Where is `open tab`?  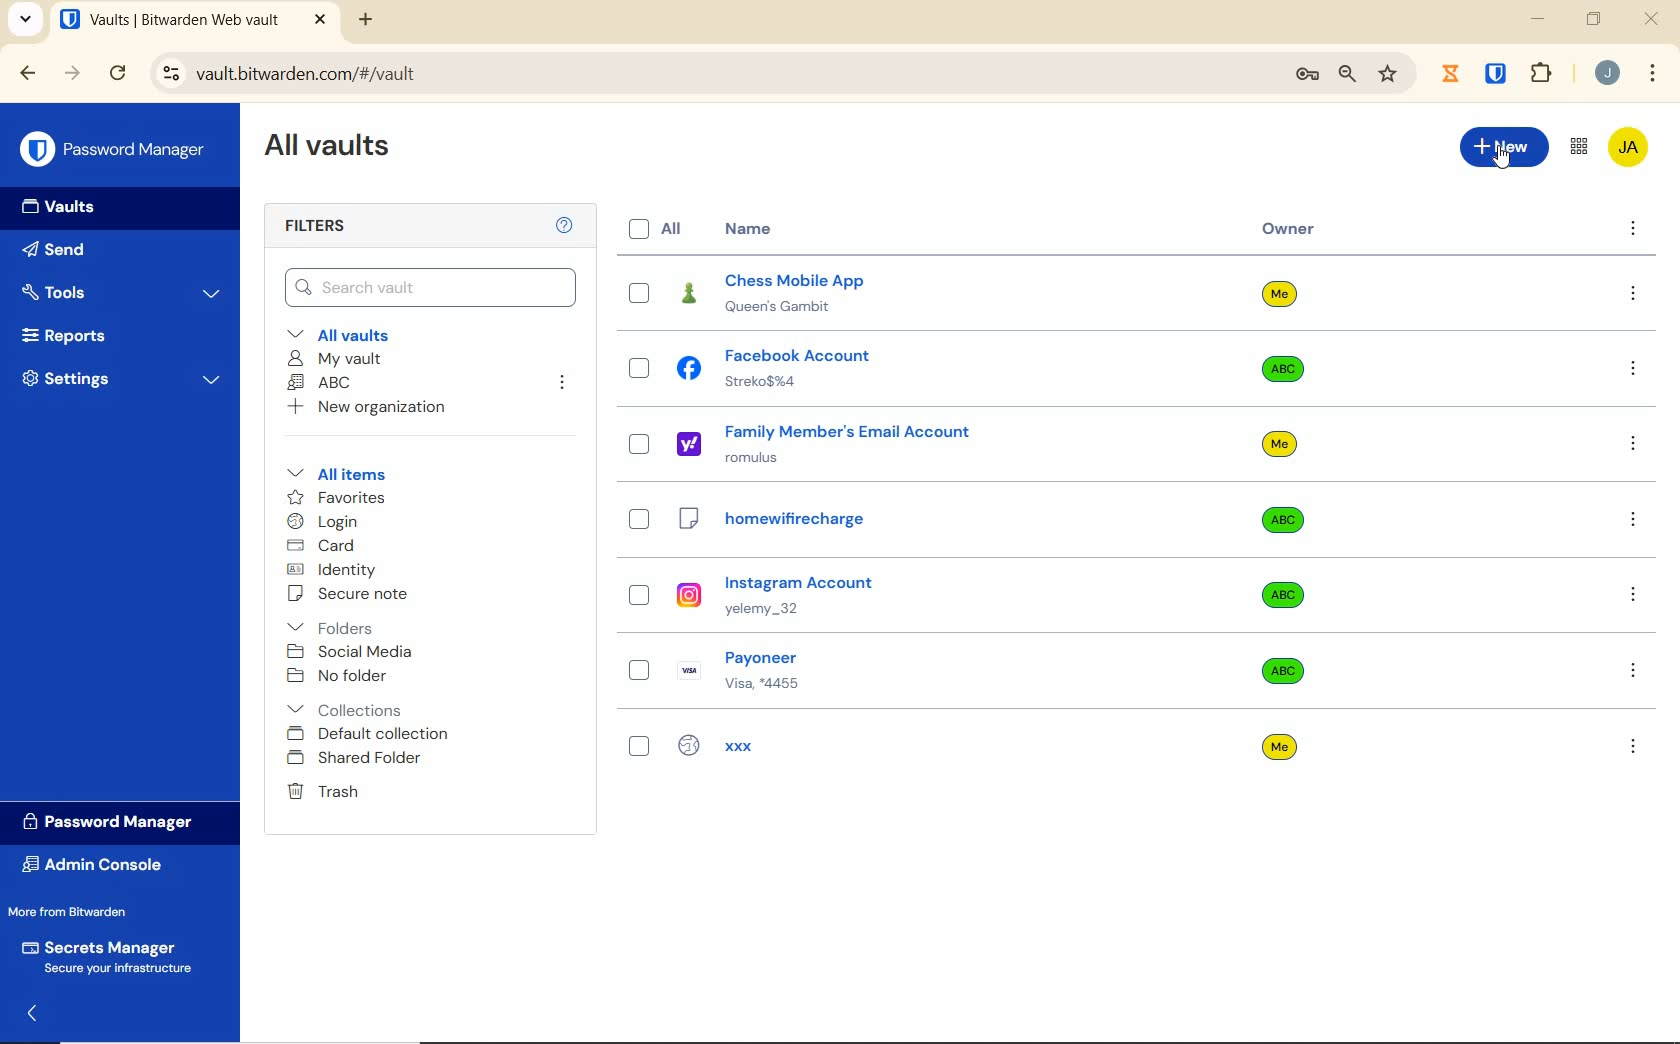 open tab is located at coordinates (169, 20).